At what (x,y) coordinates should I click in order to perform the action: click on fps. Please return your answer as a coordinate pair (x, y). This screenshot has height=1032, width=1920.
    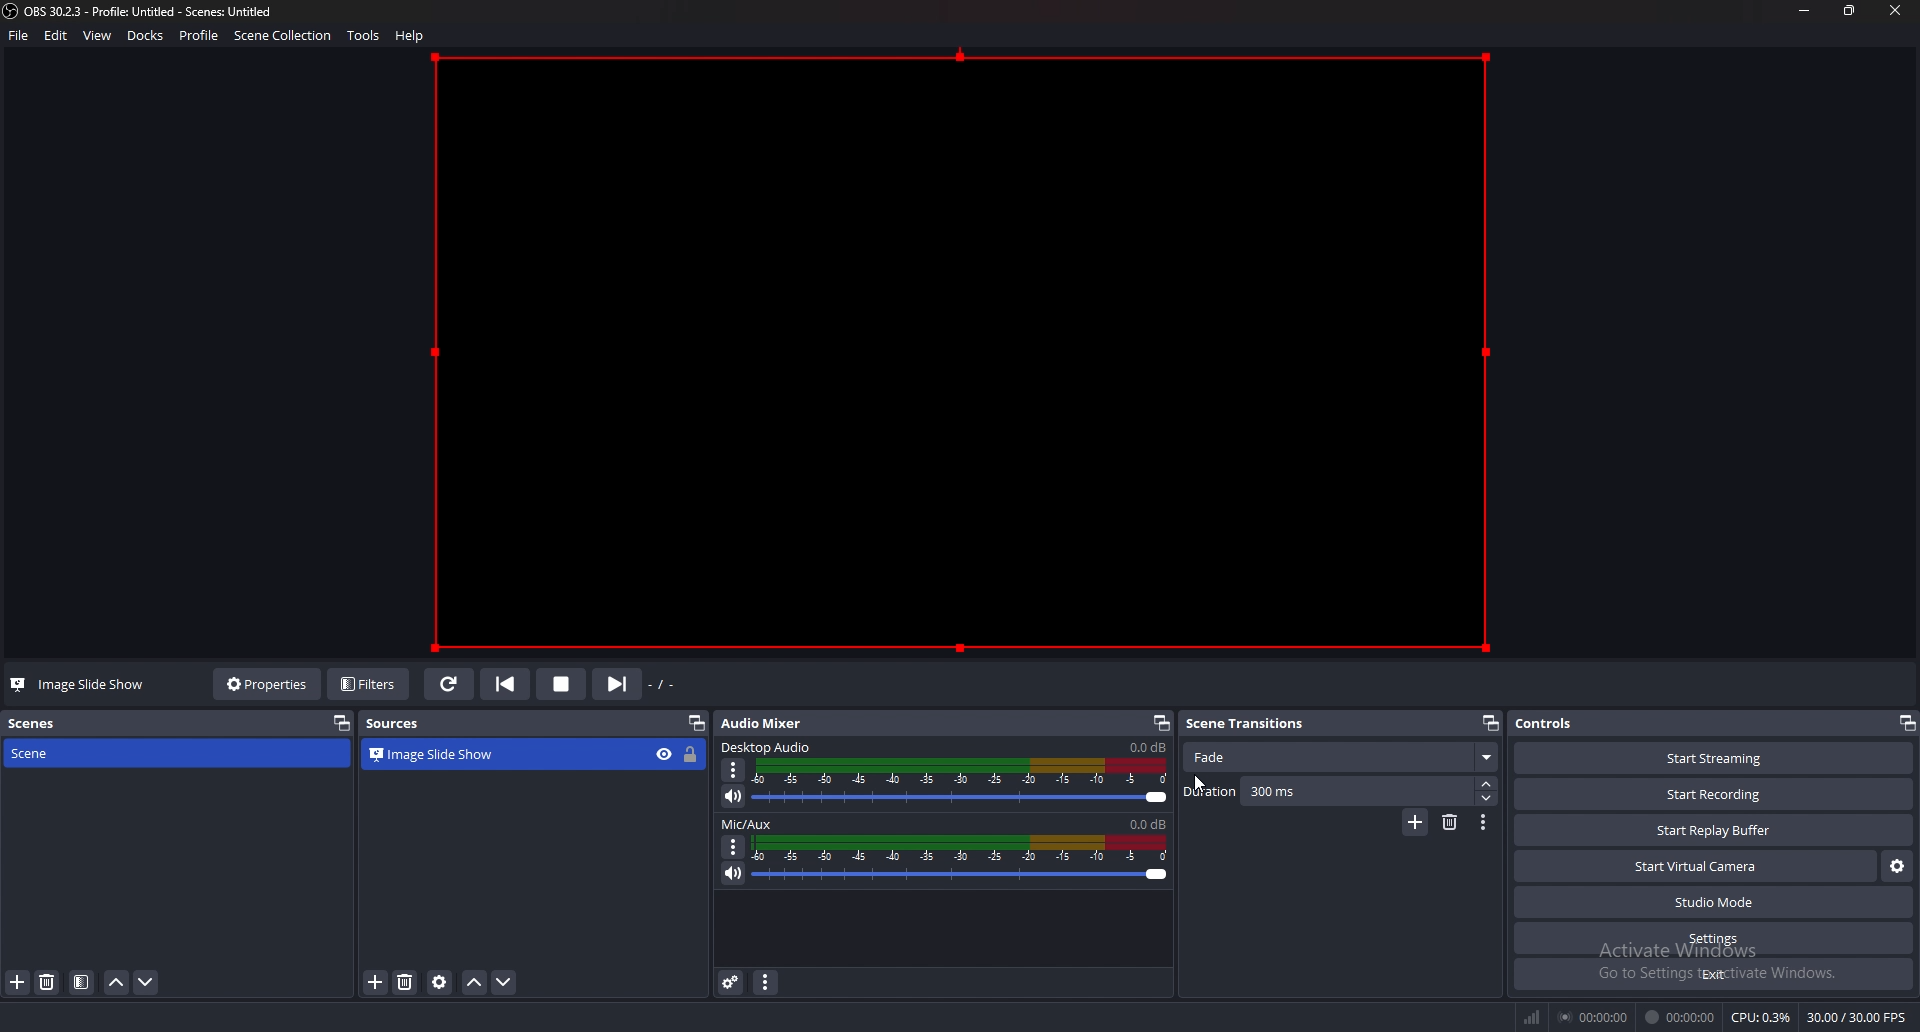
    Looking at the image, I should click on (1857, 1017).